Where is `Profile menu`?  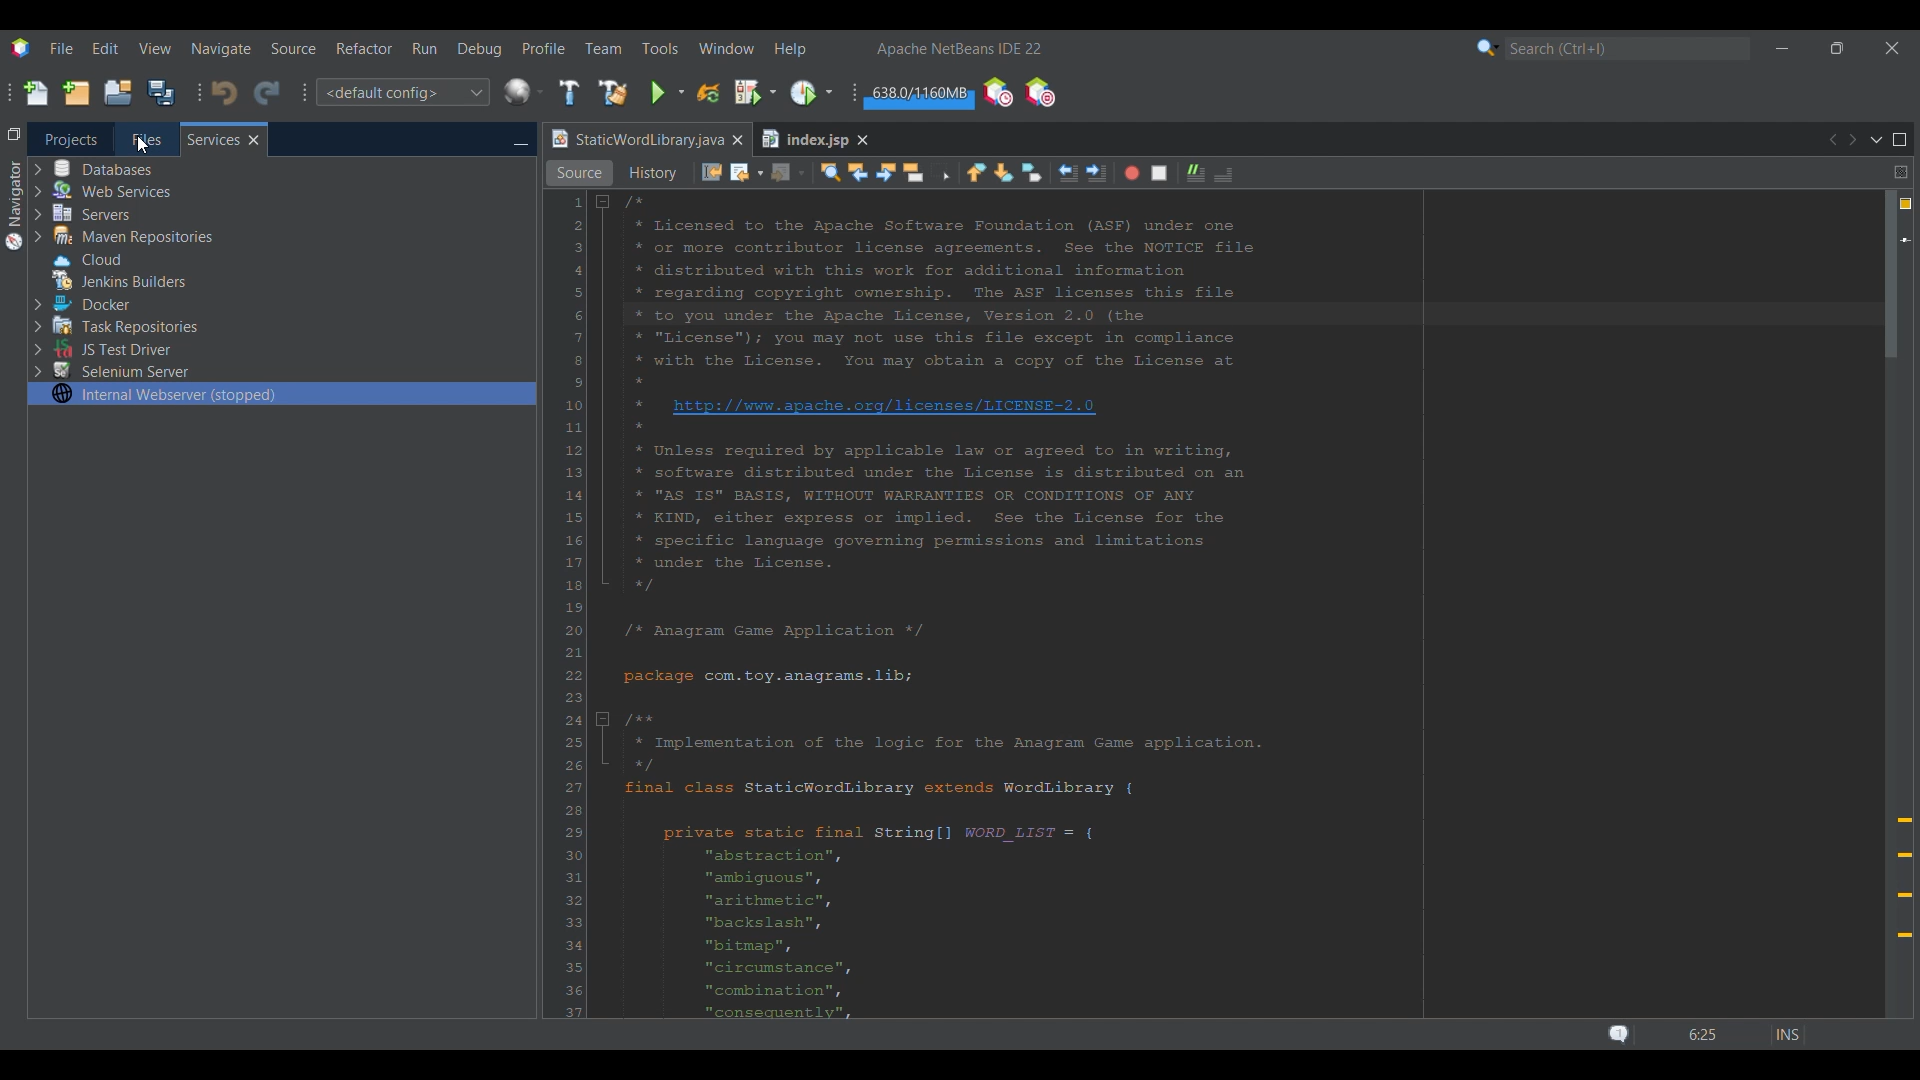 Profile menu is located at coordinates (544, 48).